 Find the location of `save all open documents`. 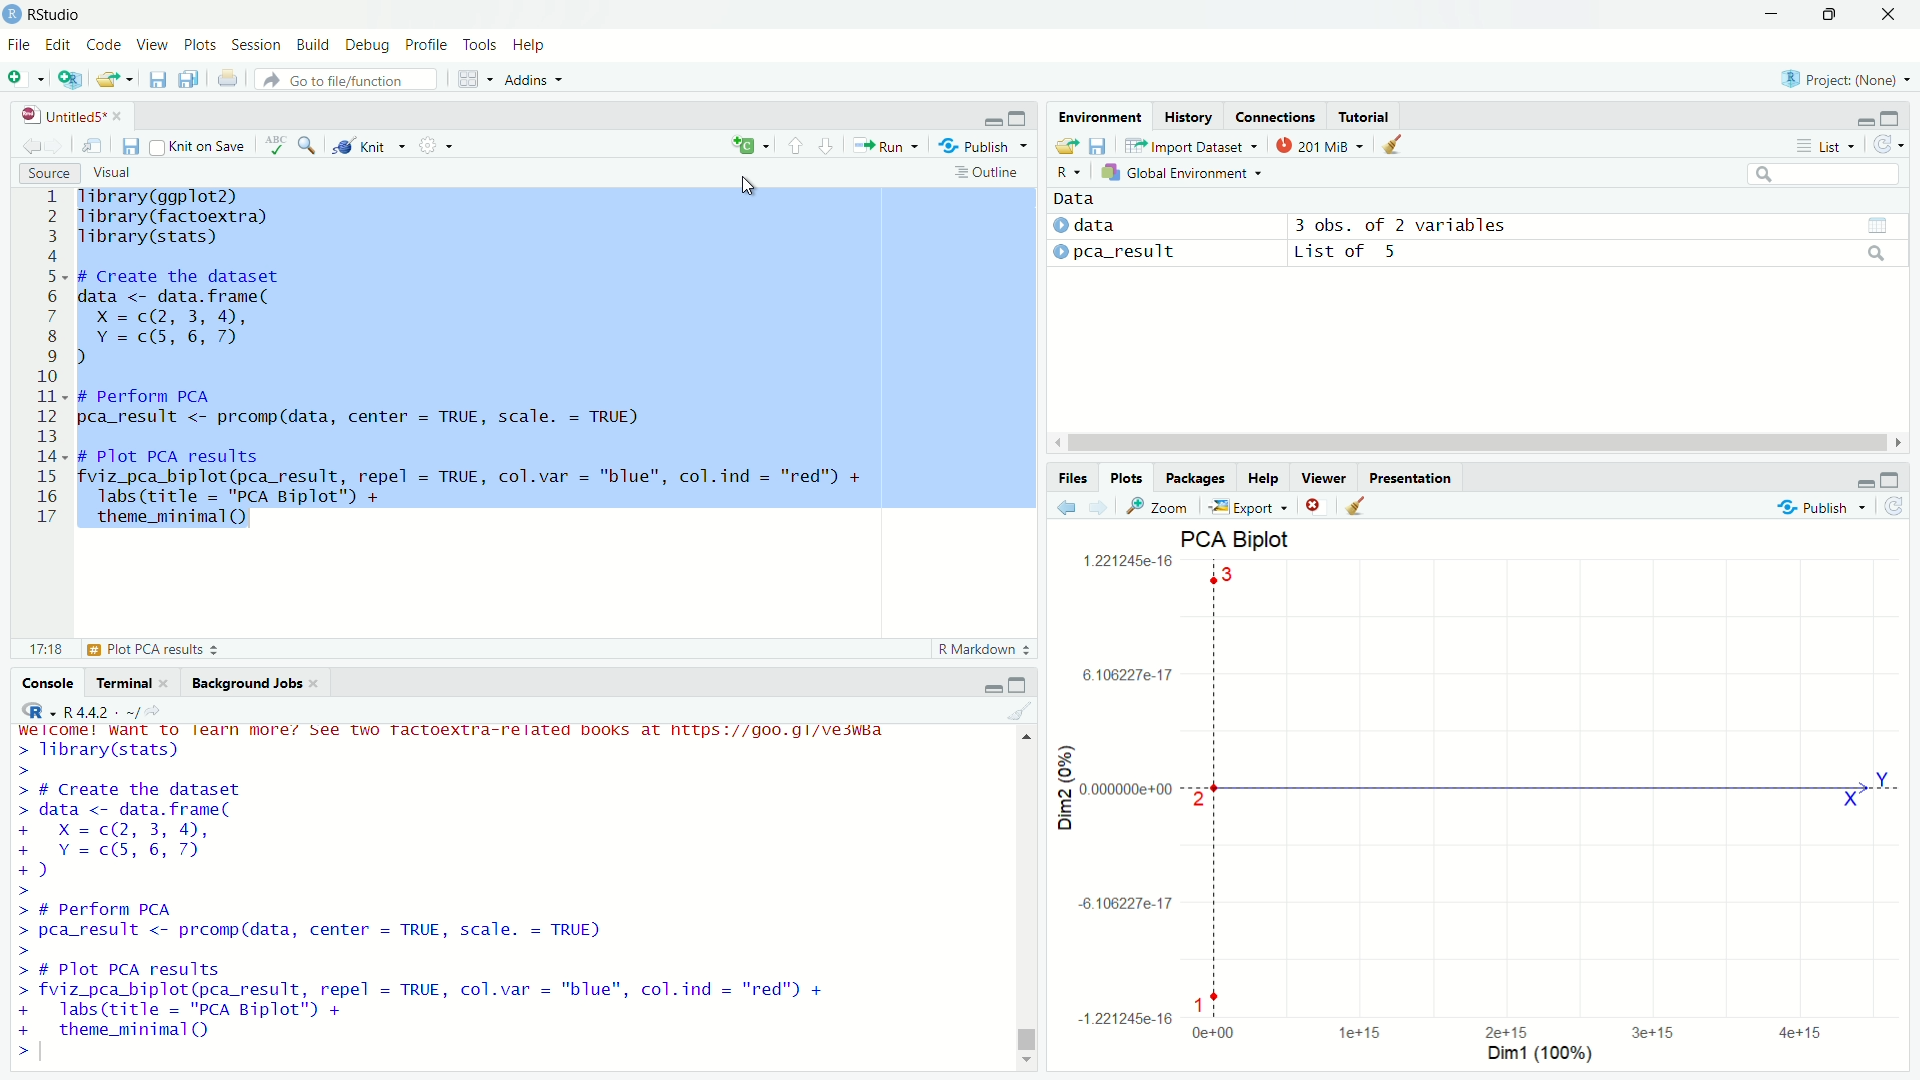

save all open documents is located at coordinates (192, 79).